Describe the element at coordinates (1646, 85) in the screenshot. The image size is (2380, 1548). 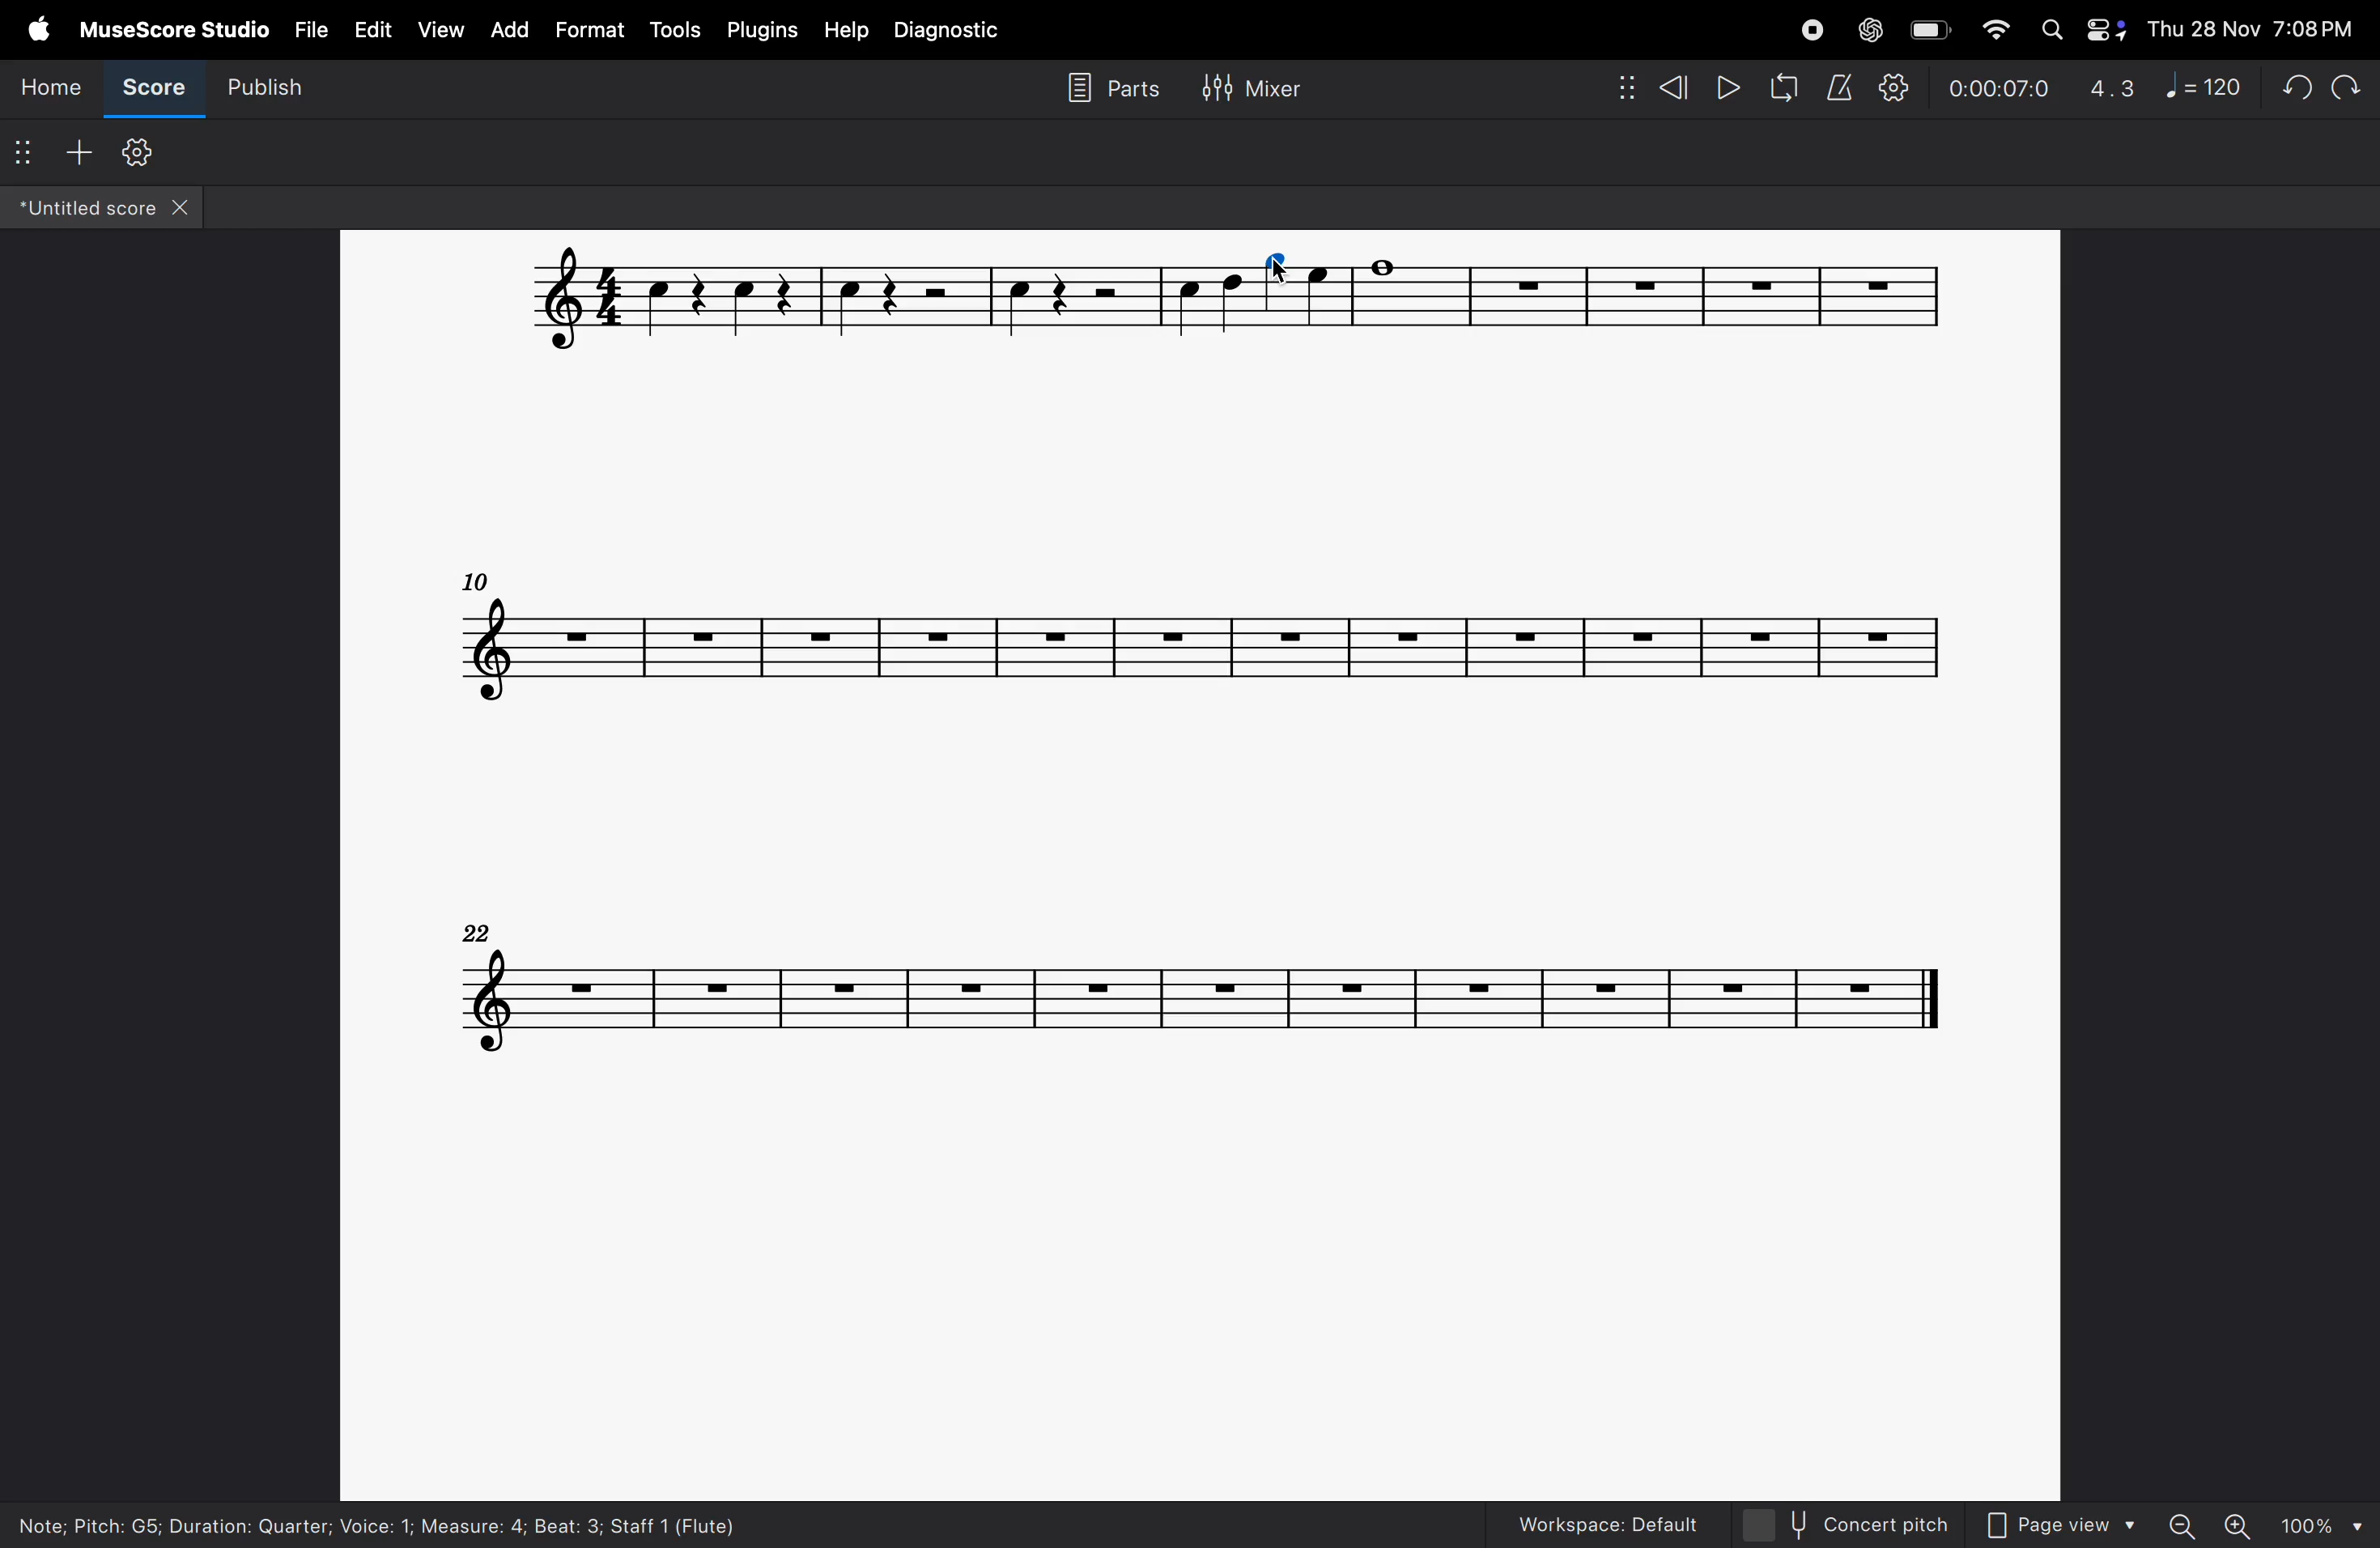
I see `rewind` at that location.